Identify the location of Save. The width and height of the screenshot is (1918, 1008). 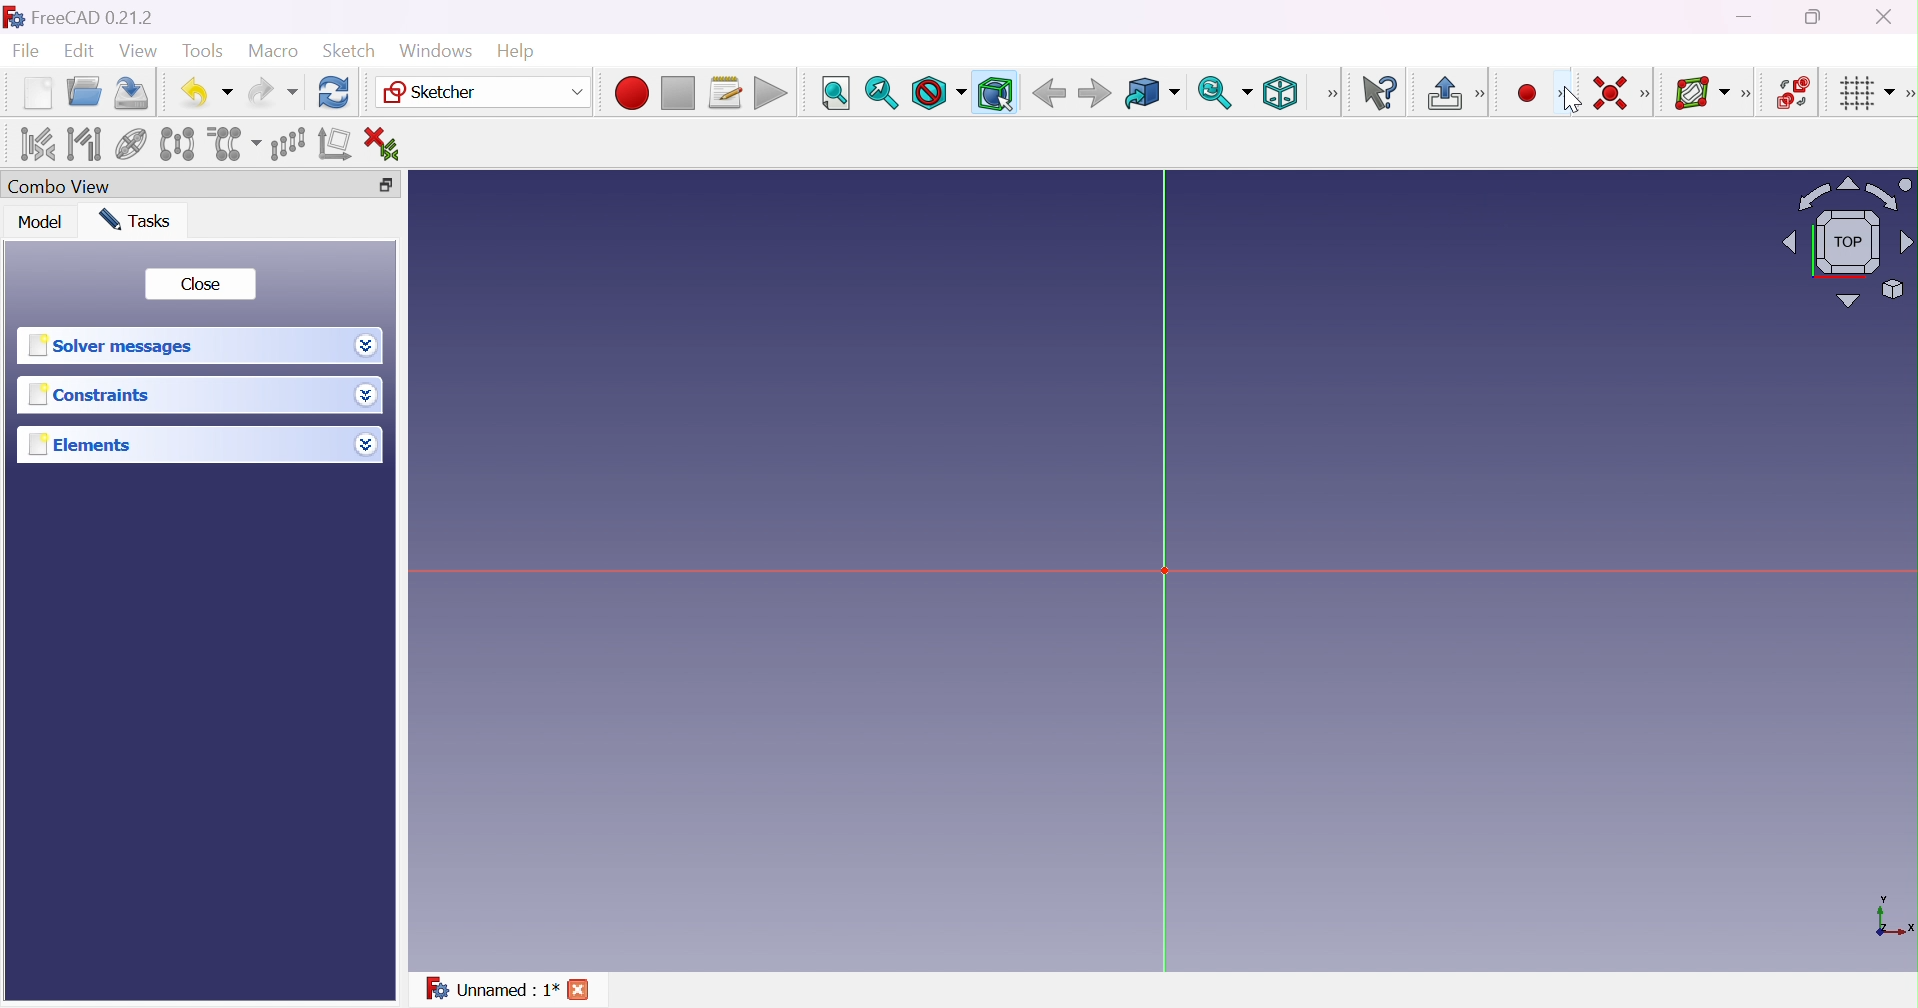
(135, 93).